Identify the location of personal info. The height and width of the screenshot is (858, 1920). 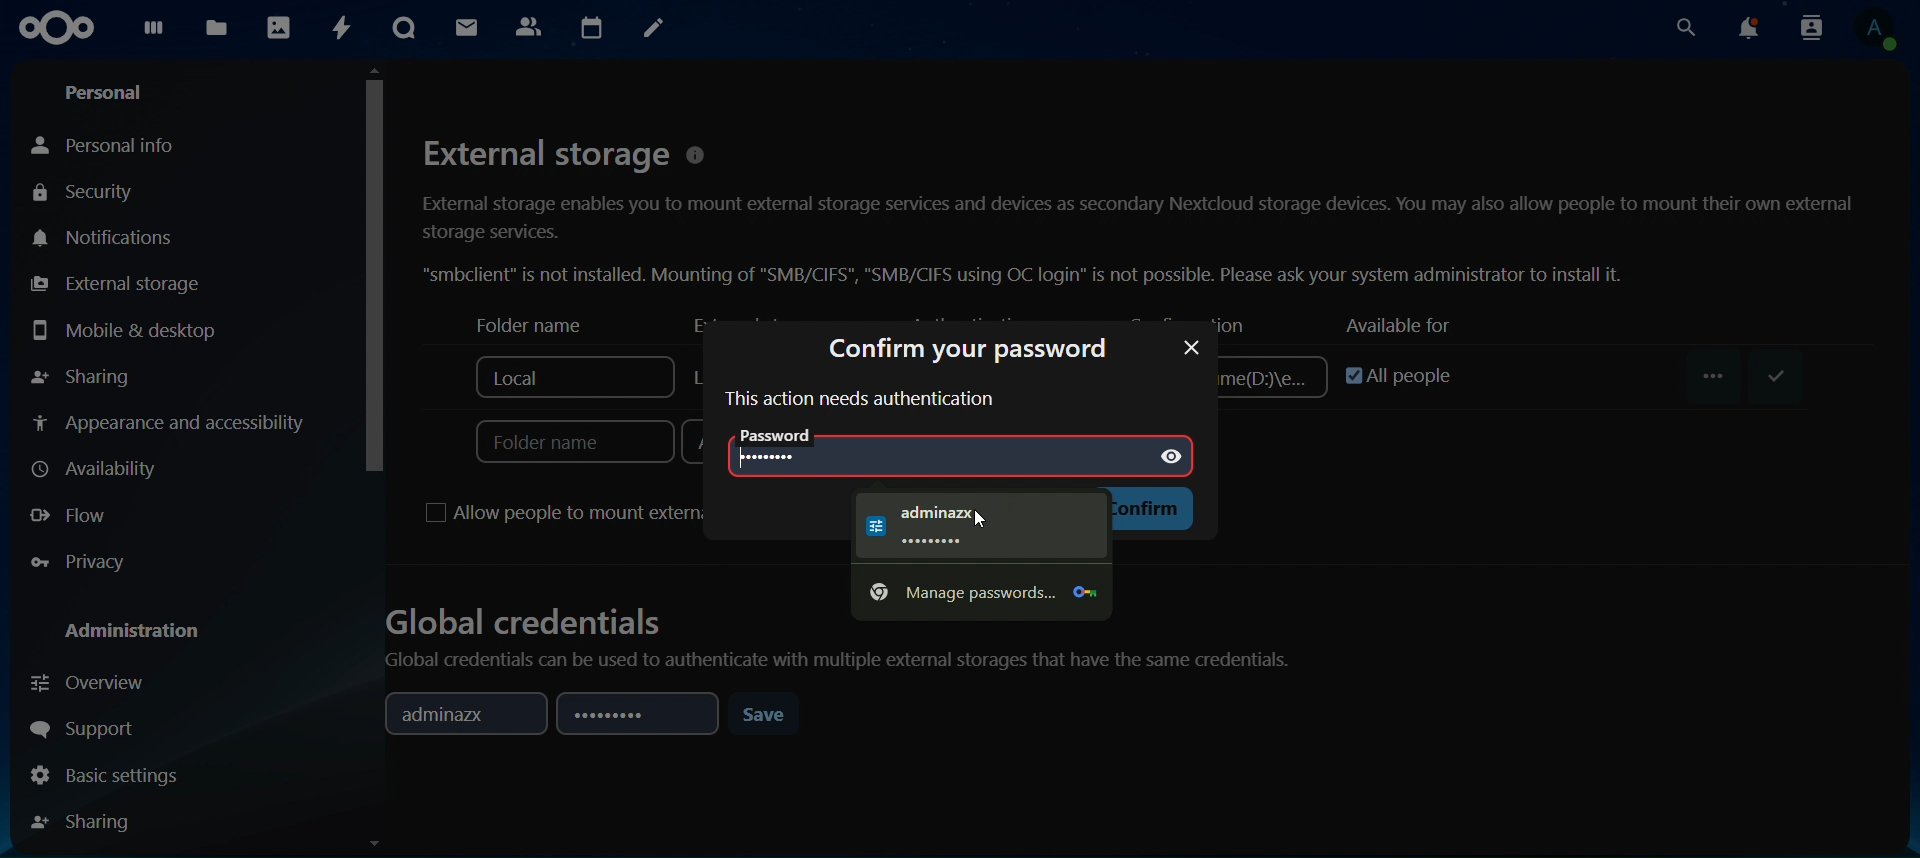
(110, 141).